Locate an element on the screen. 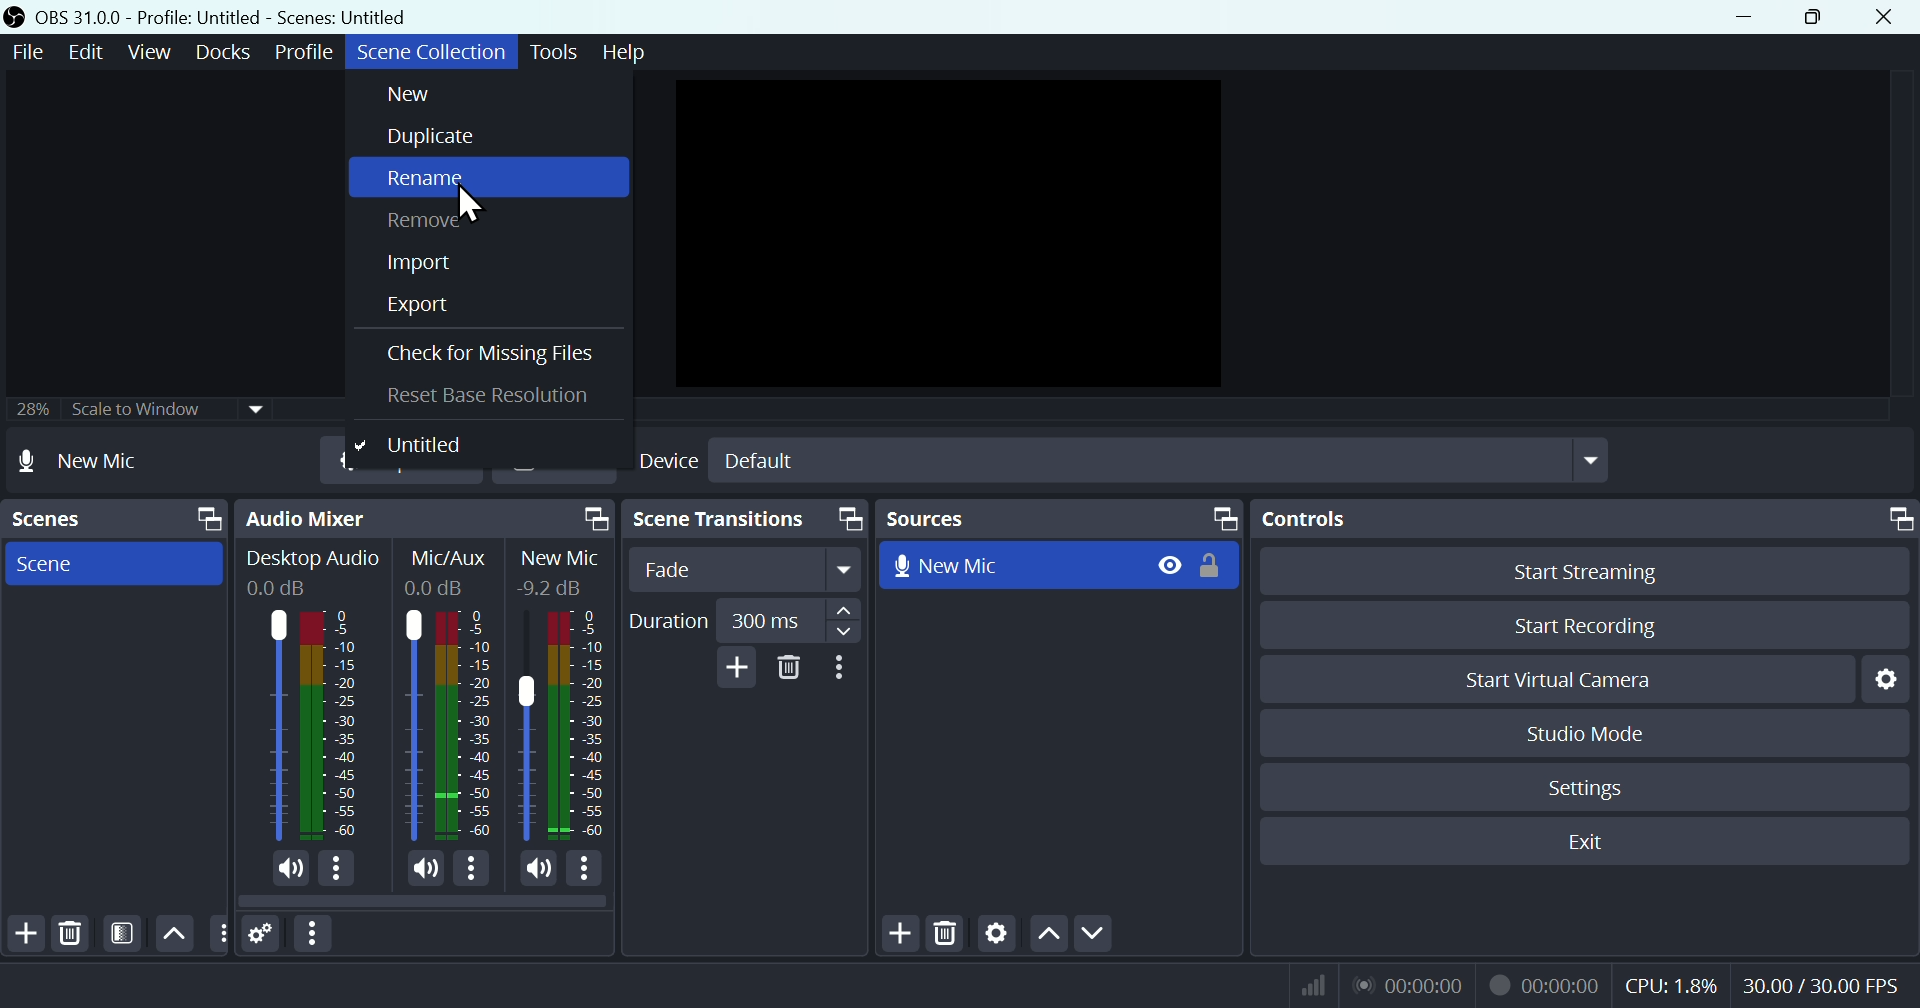 The width and height of the screenshot is (1920, 1008).  Settings is located at coordinates (995, 937).